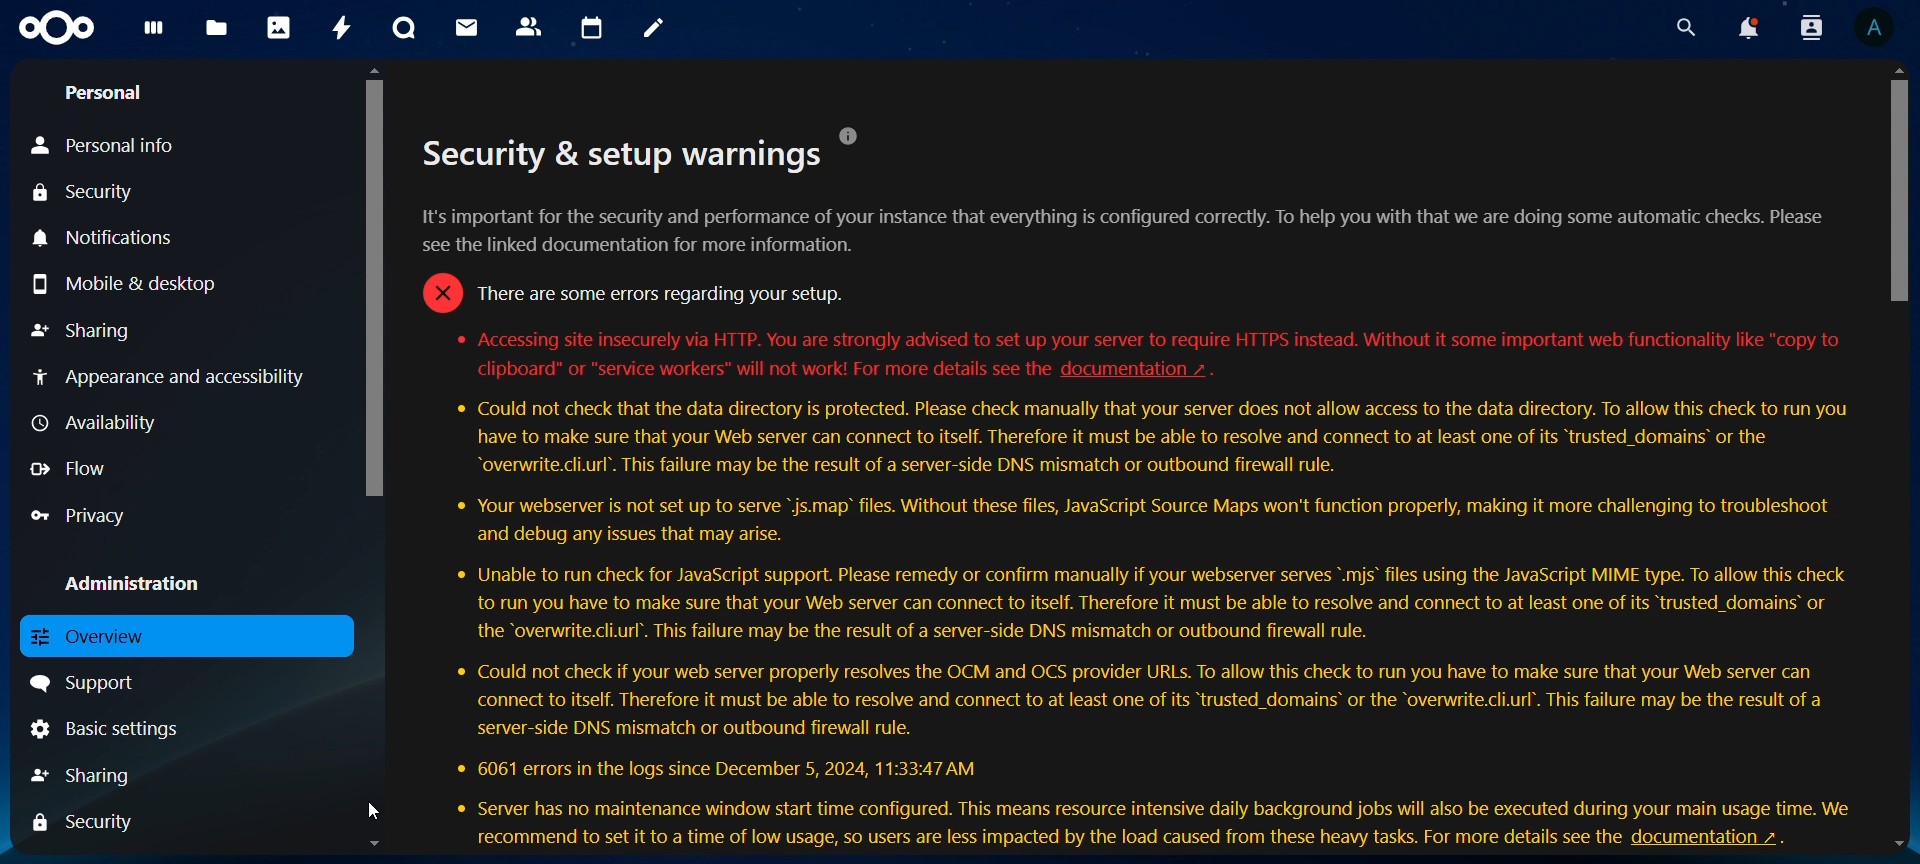 The height and width of the screenshot is (864, 1920). What do you see at coordinates (119, 143) in the screenshot?
I see `personal info` at bounding box center [119, 143].